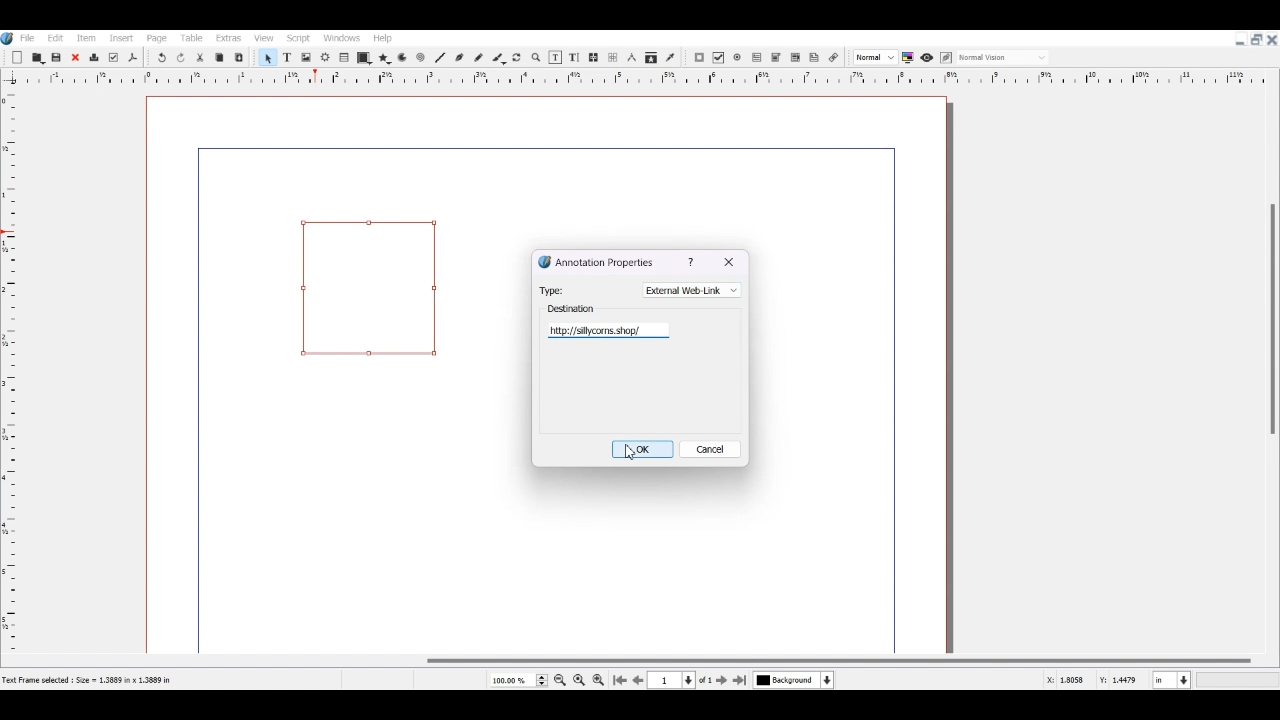  What do you see at coordinates (684, 680) in the screenshot?
I see `Select current Page` at bounding box center [684, 680].